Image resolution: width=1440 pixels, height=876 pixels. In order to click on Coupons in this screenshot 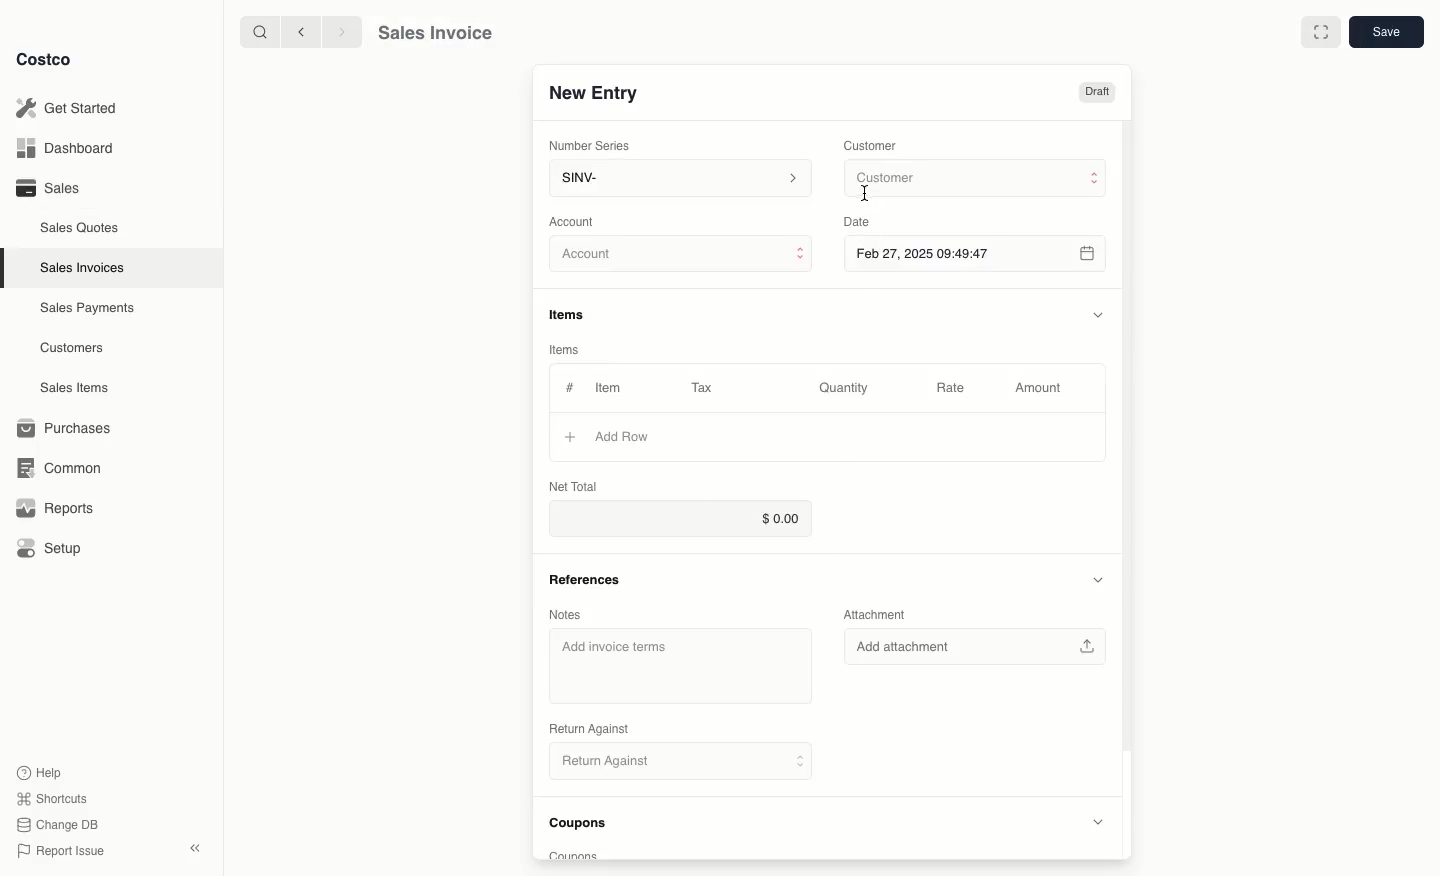, I will do `click(584, 826)`.